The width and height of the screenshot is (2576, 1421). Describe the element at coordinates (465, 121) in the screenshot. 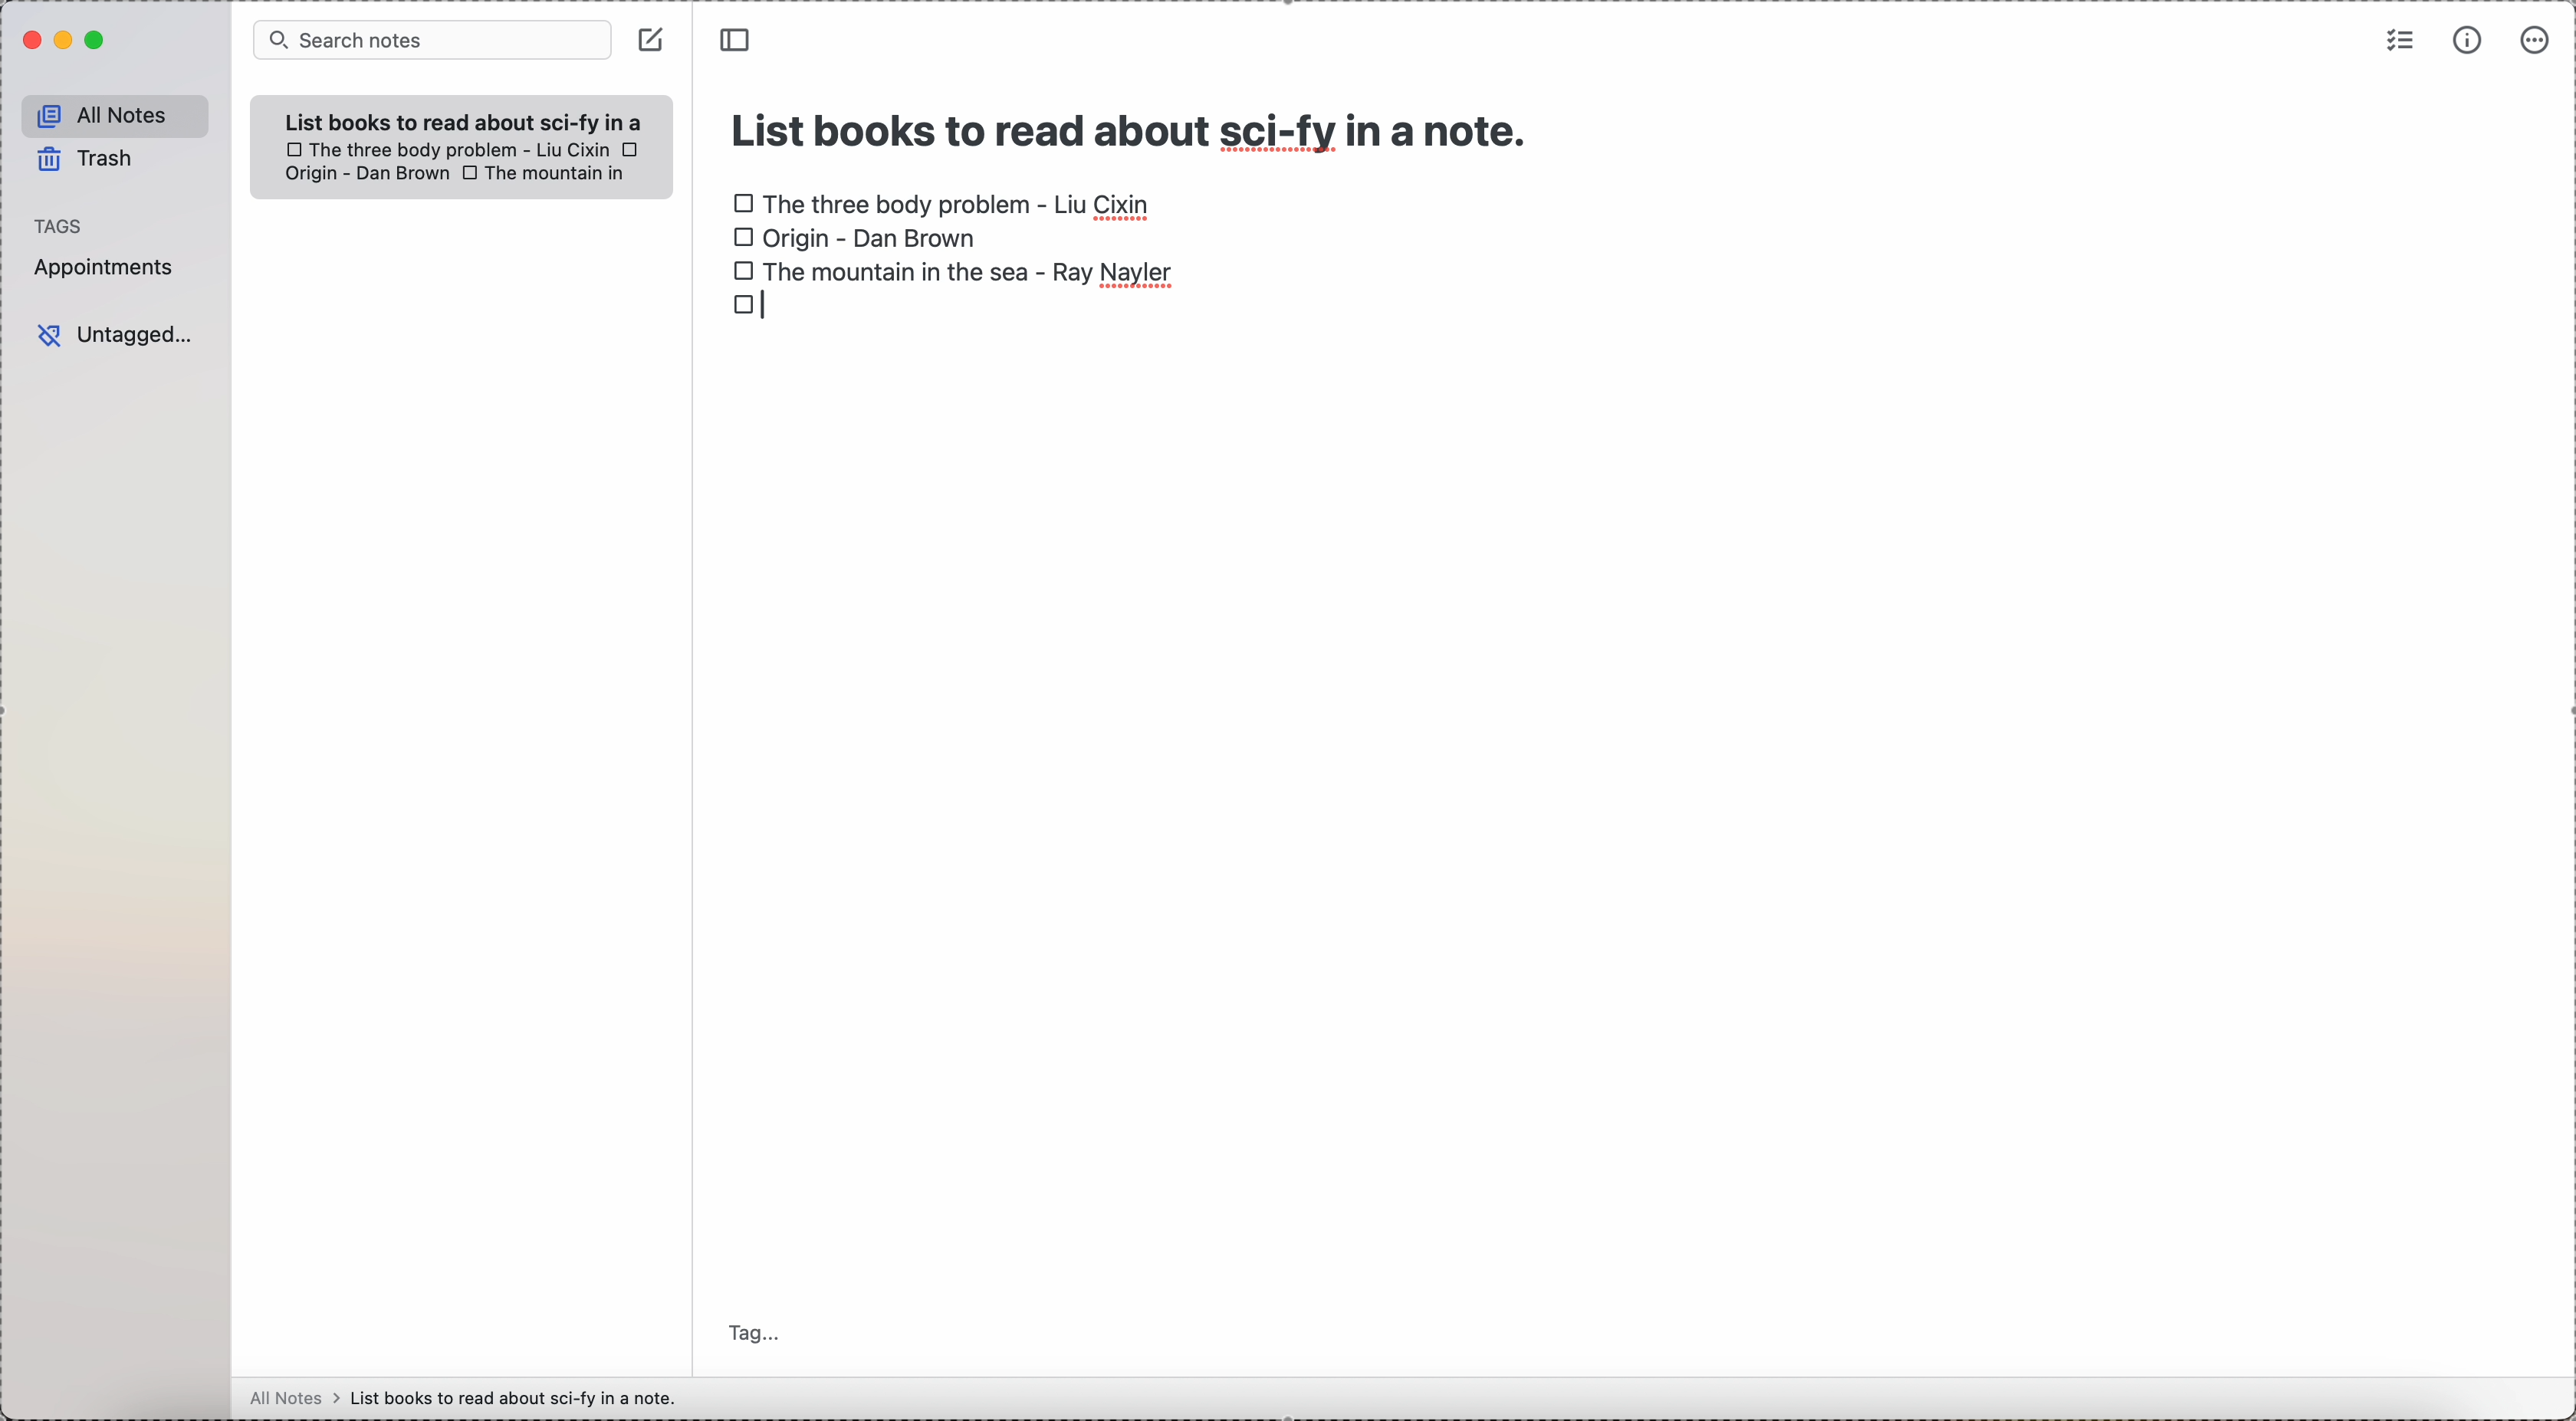

I see `List books to read about sci-fy in a note.` at that location.